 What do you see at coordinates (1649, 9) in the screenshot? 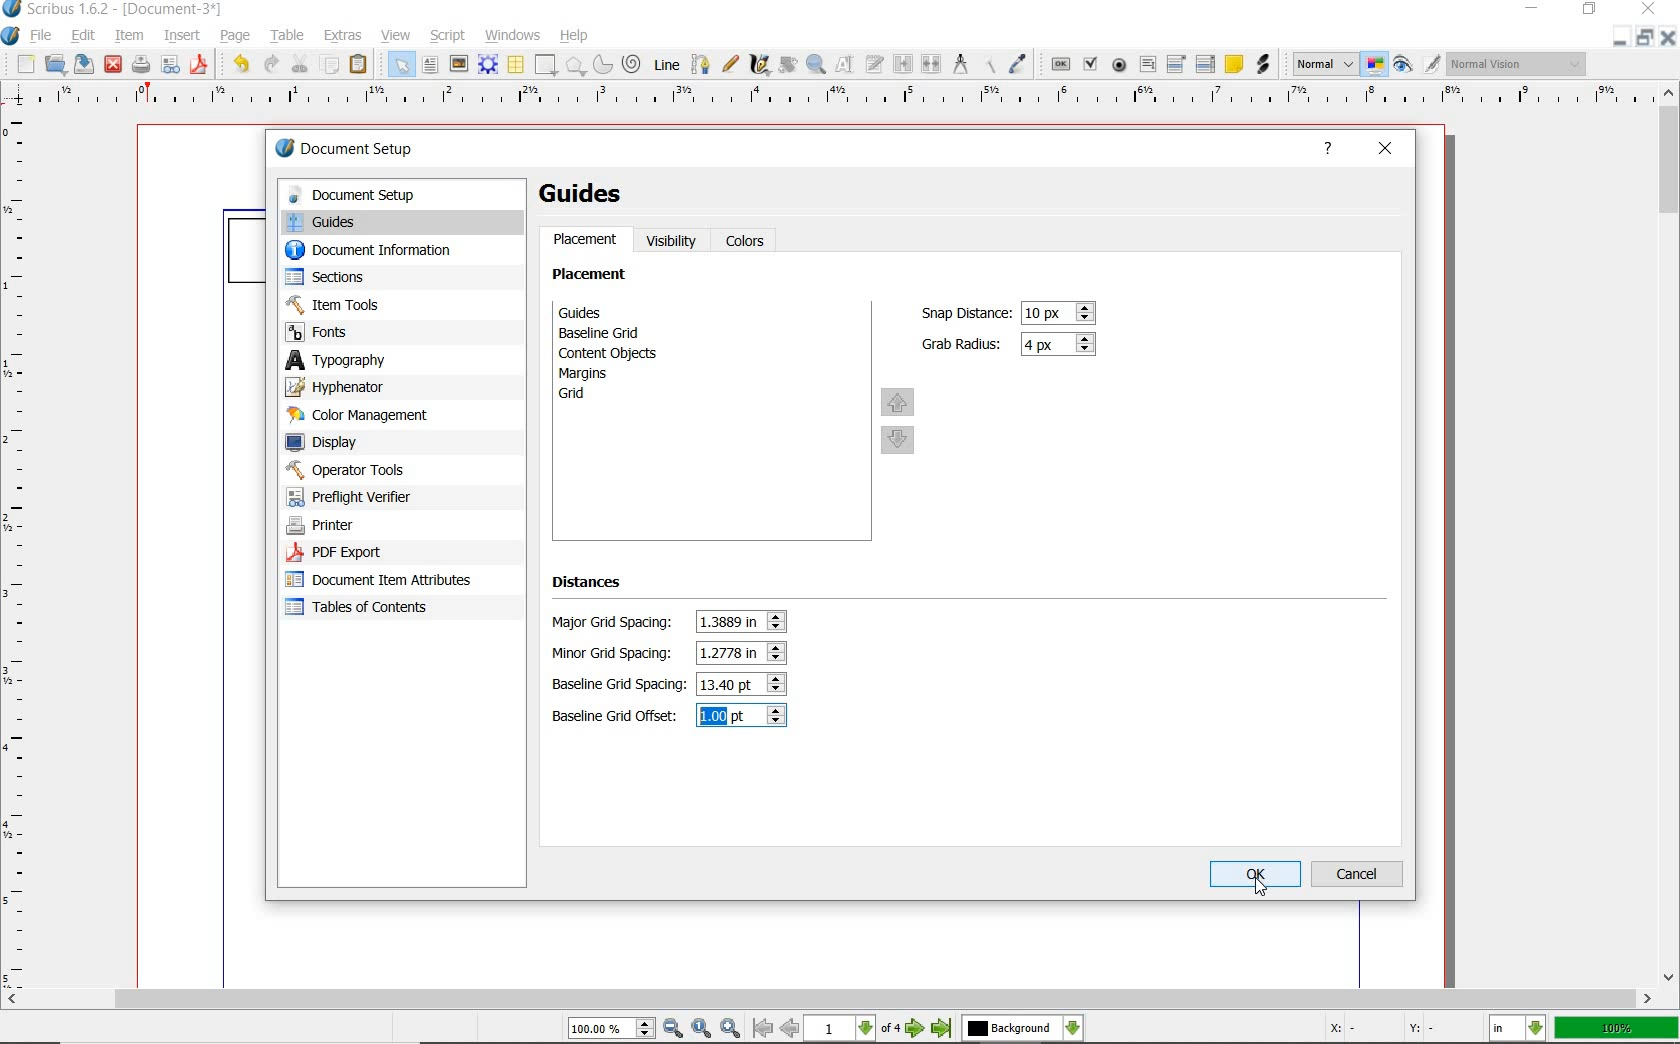
I see `close` at bounding box center [1649, 9].